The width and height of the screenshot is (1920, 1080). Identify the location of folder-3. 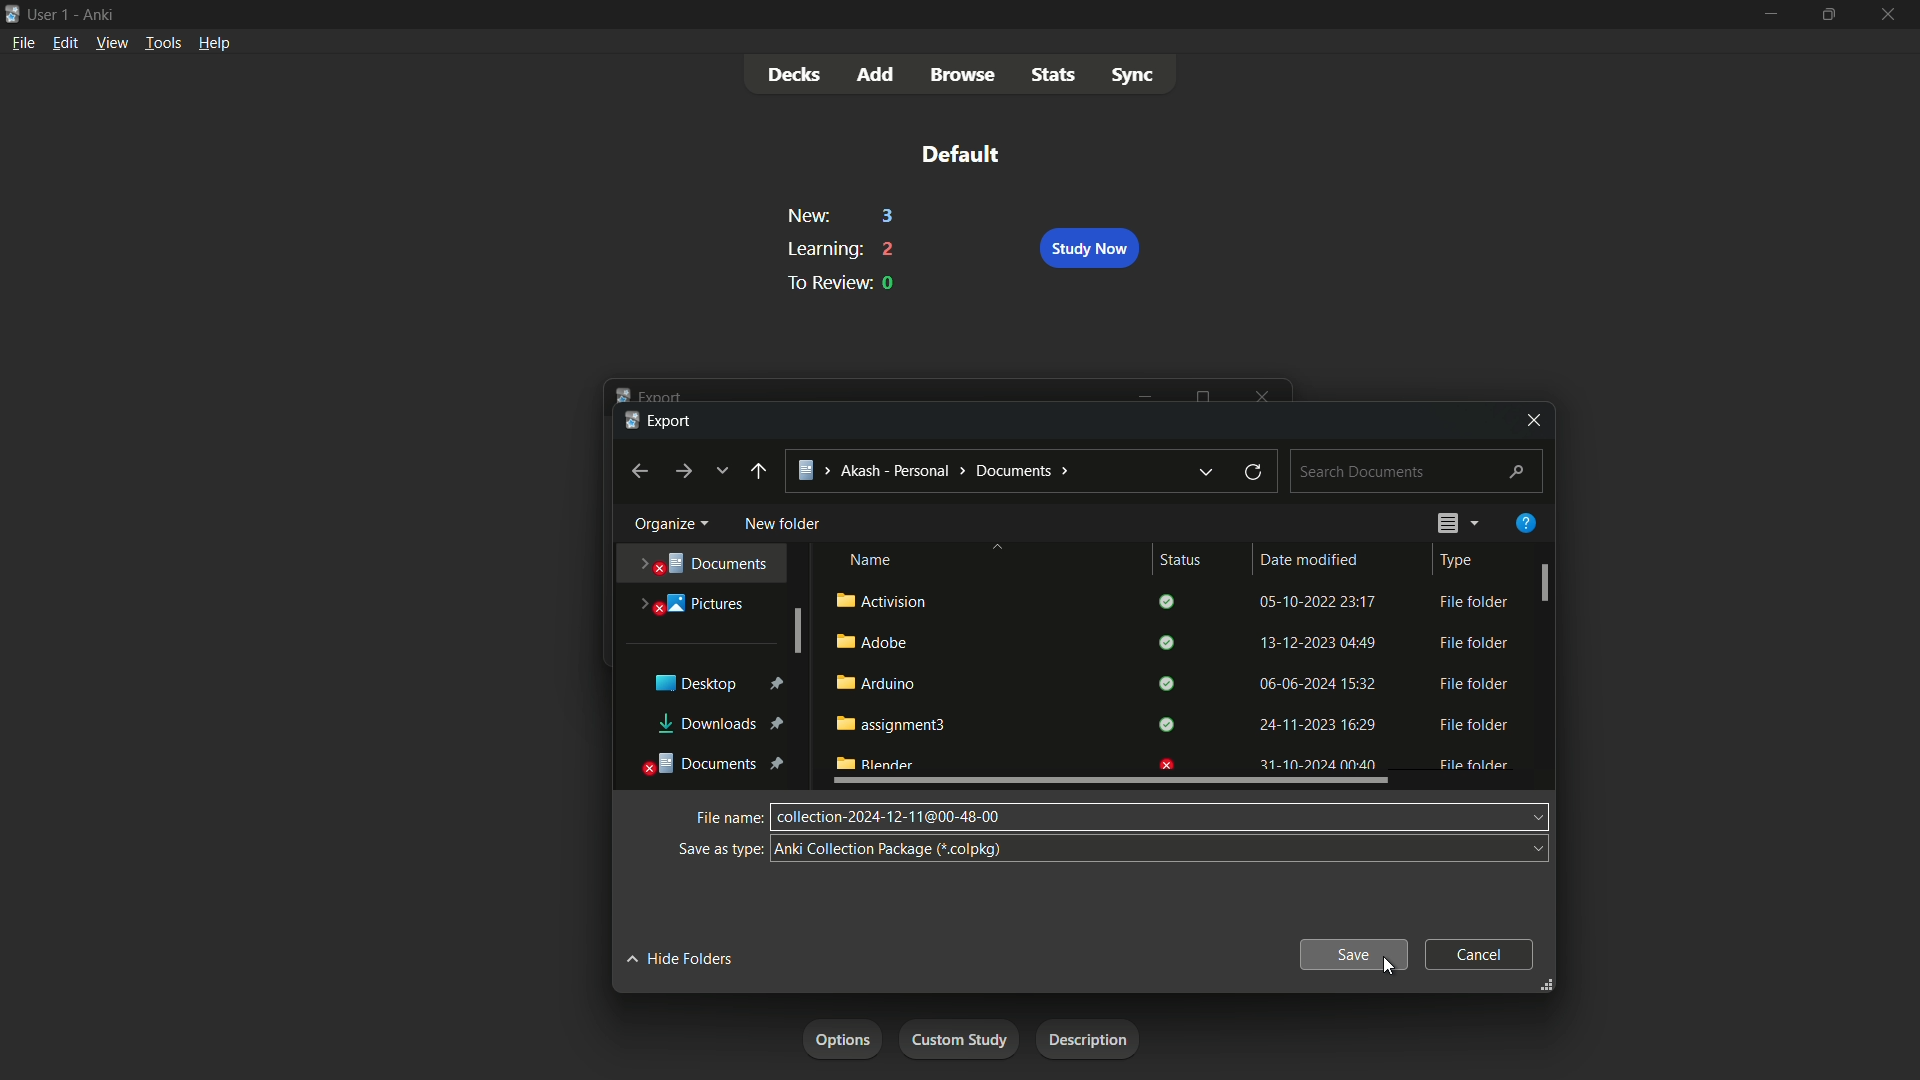
(1171, 683).